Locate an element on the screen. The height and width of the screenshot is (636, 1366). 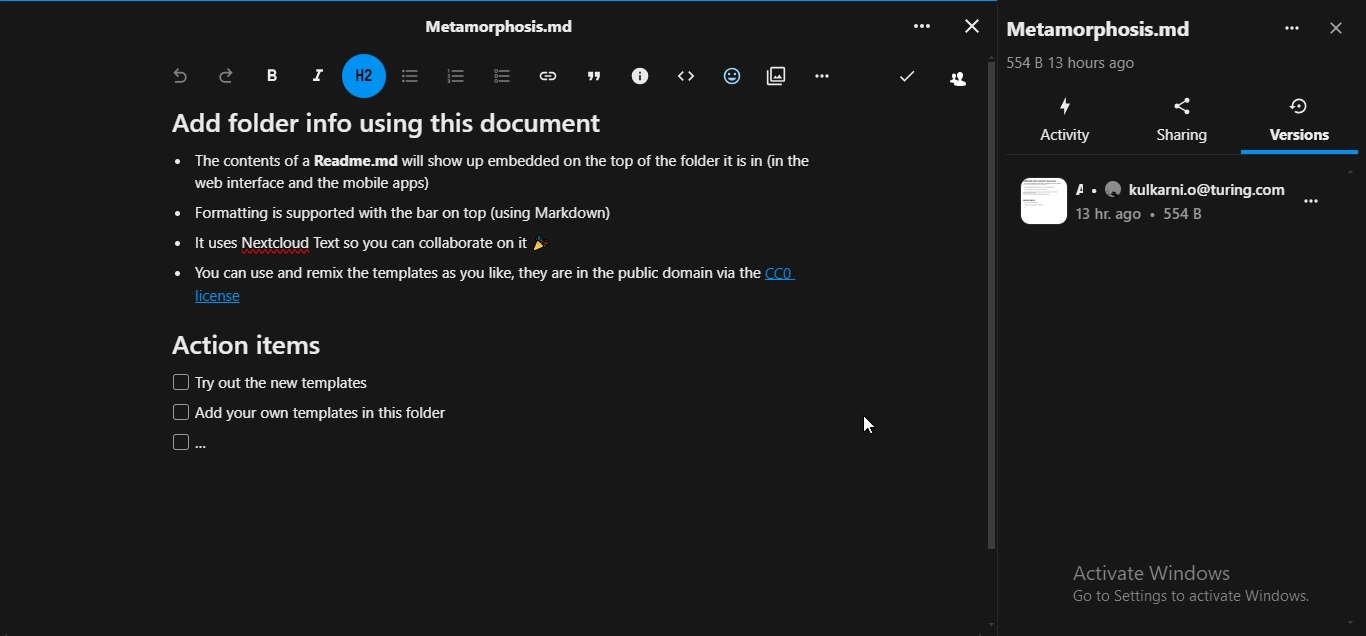
insert attachments is located at coordinates (773, 74).